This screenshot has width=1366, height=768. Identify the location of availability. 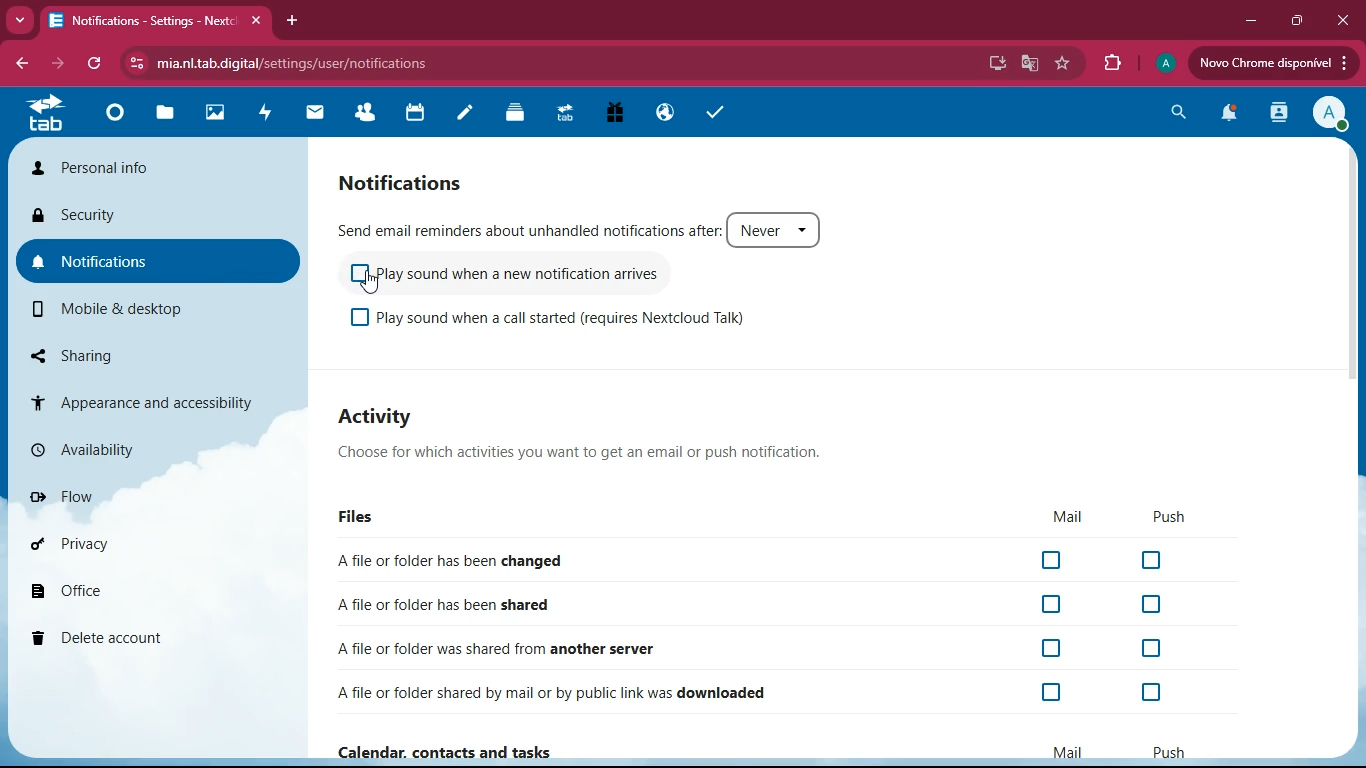
(134, 445).